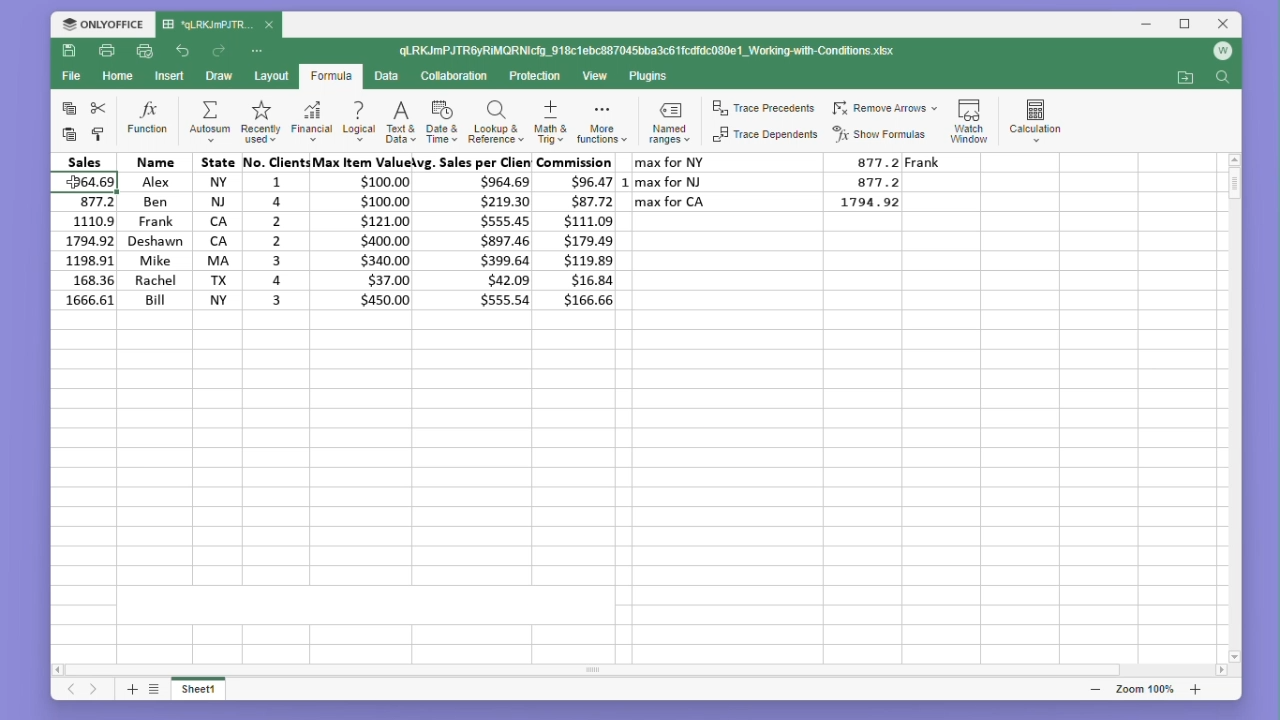 The image size is (1280, 720). Describe the element at coordinates (217, 230) in the screenshot. I see `State` at that location.